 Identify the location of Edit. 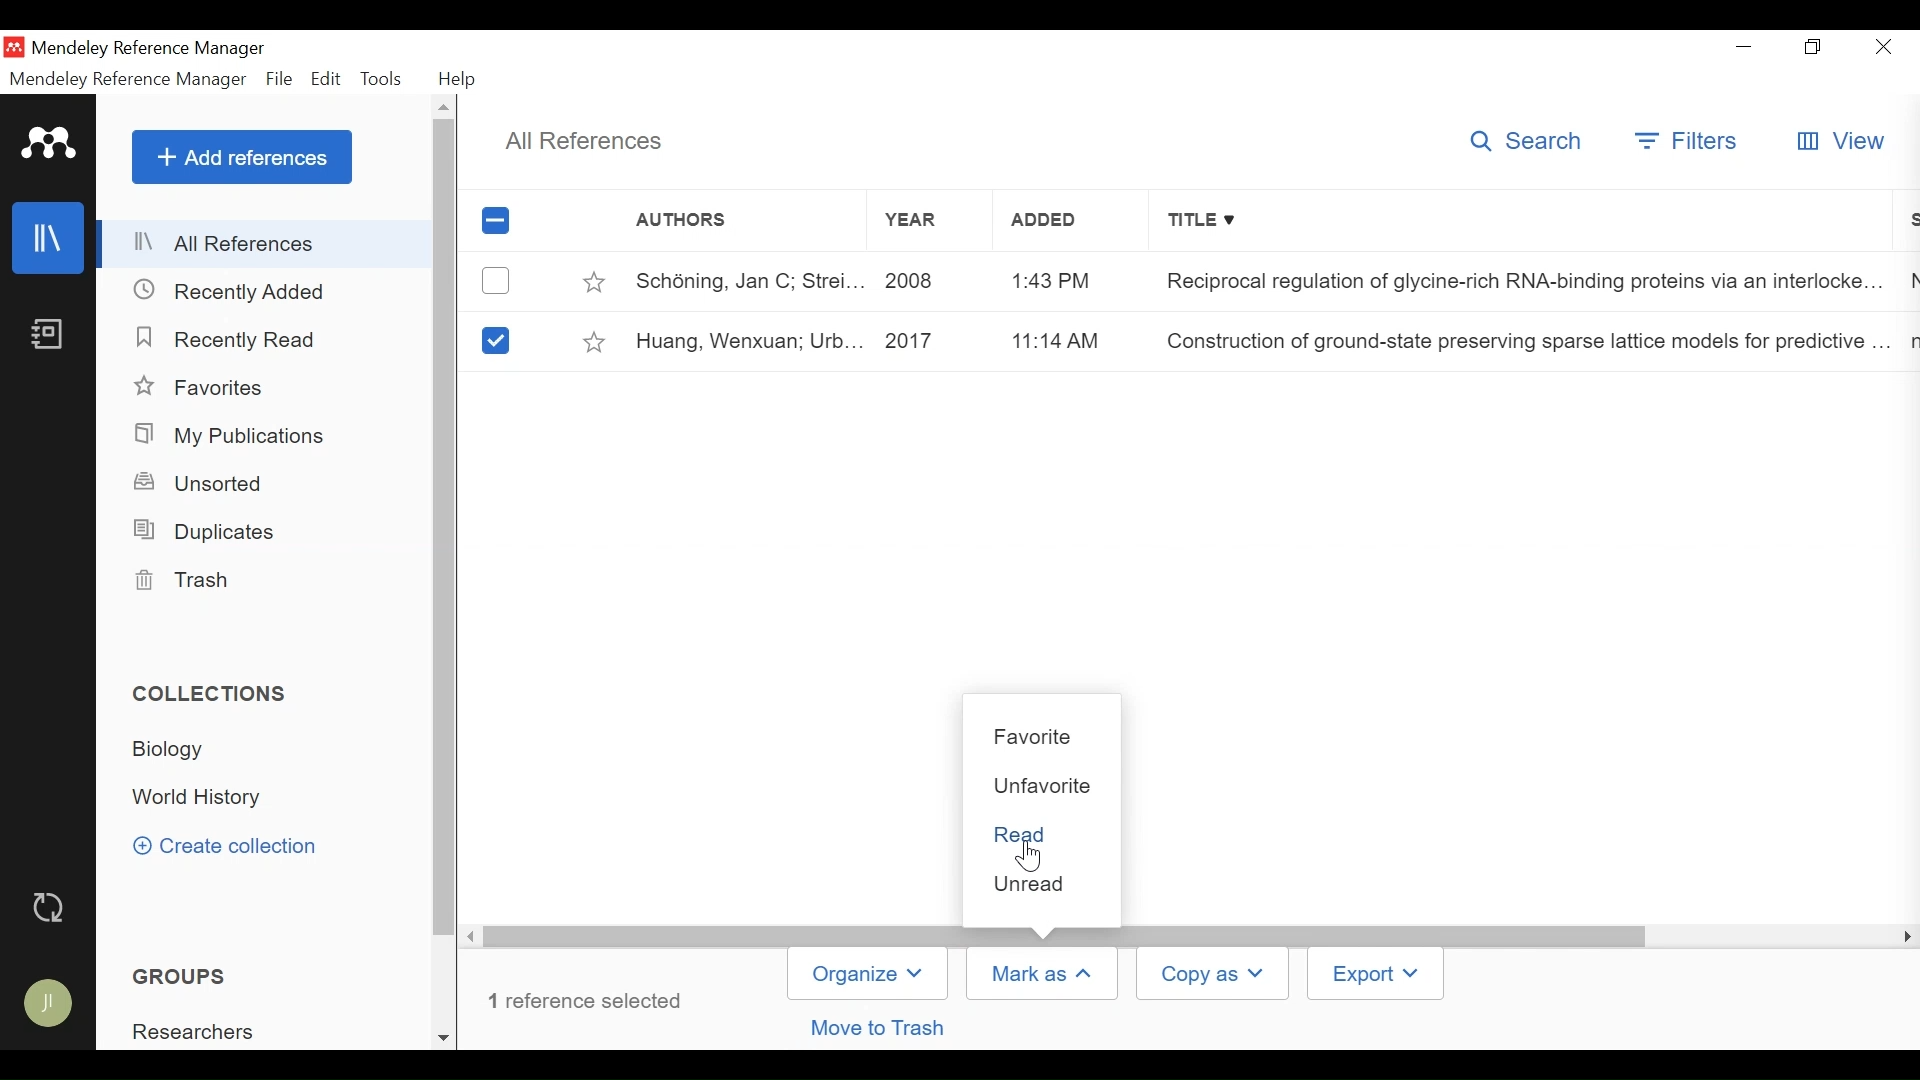
(325, 79).